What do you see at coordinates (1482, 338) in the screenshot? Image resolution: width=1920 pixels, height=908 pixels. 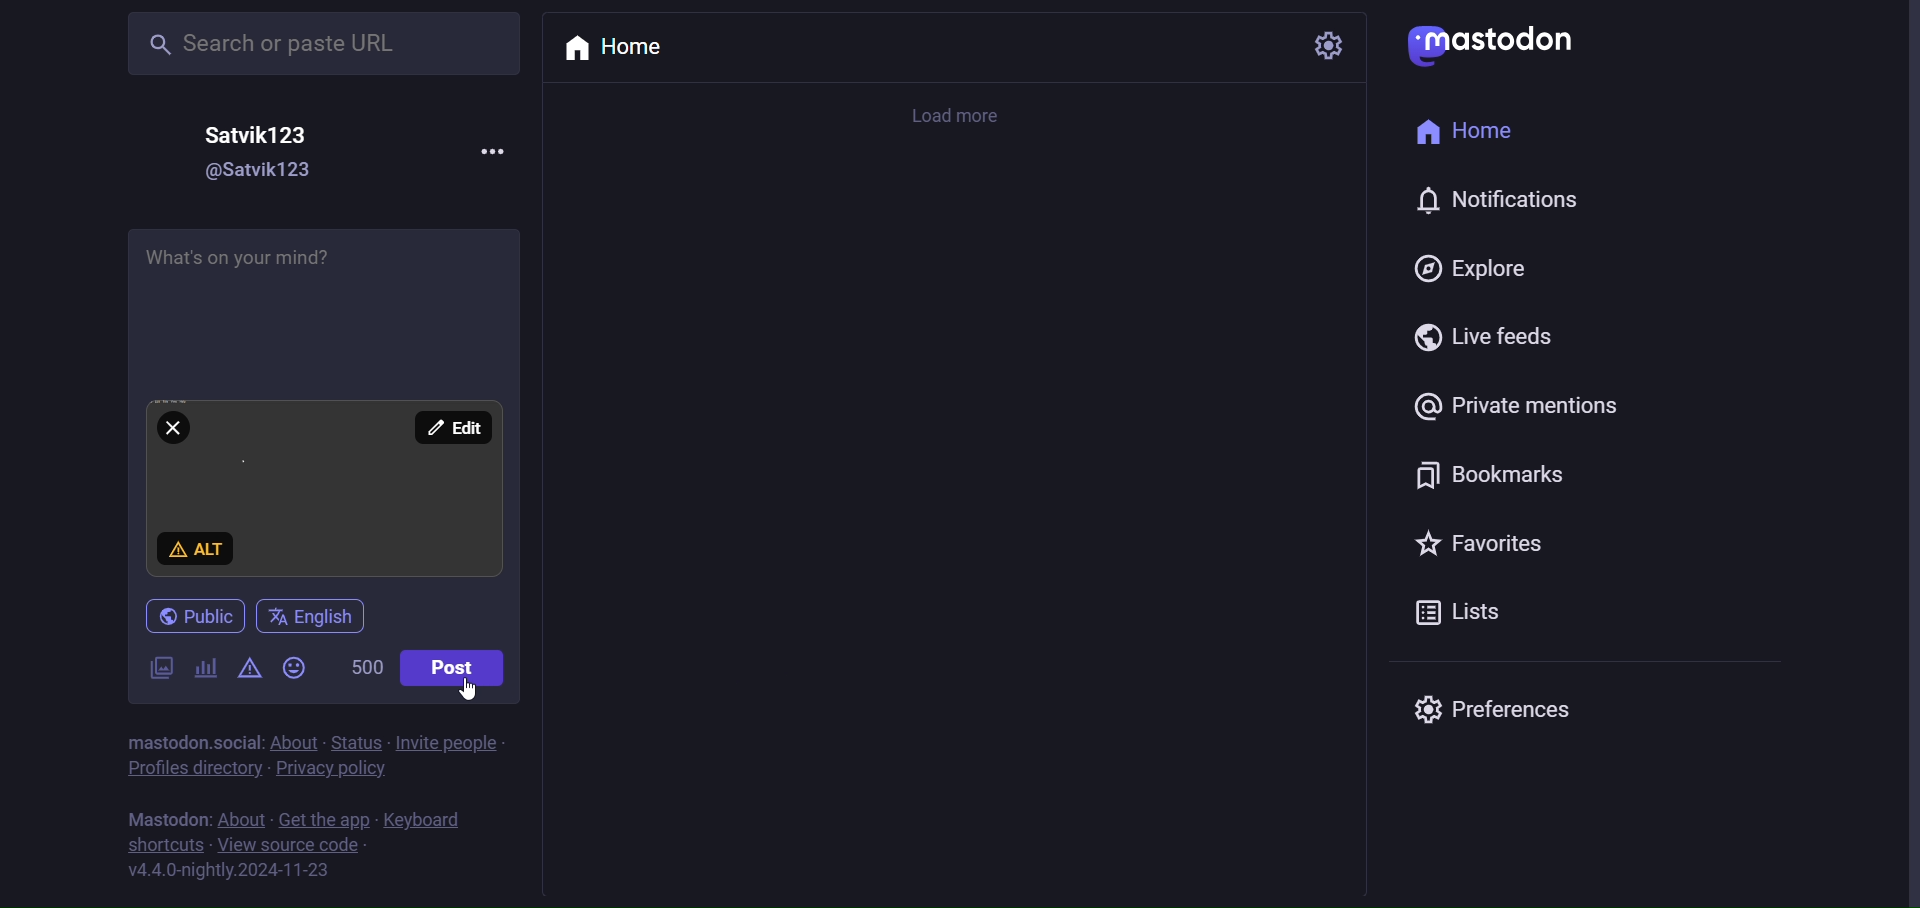 I see `live feed` at bounding box center [1482, 338].